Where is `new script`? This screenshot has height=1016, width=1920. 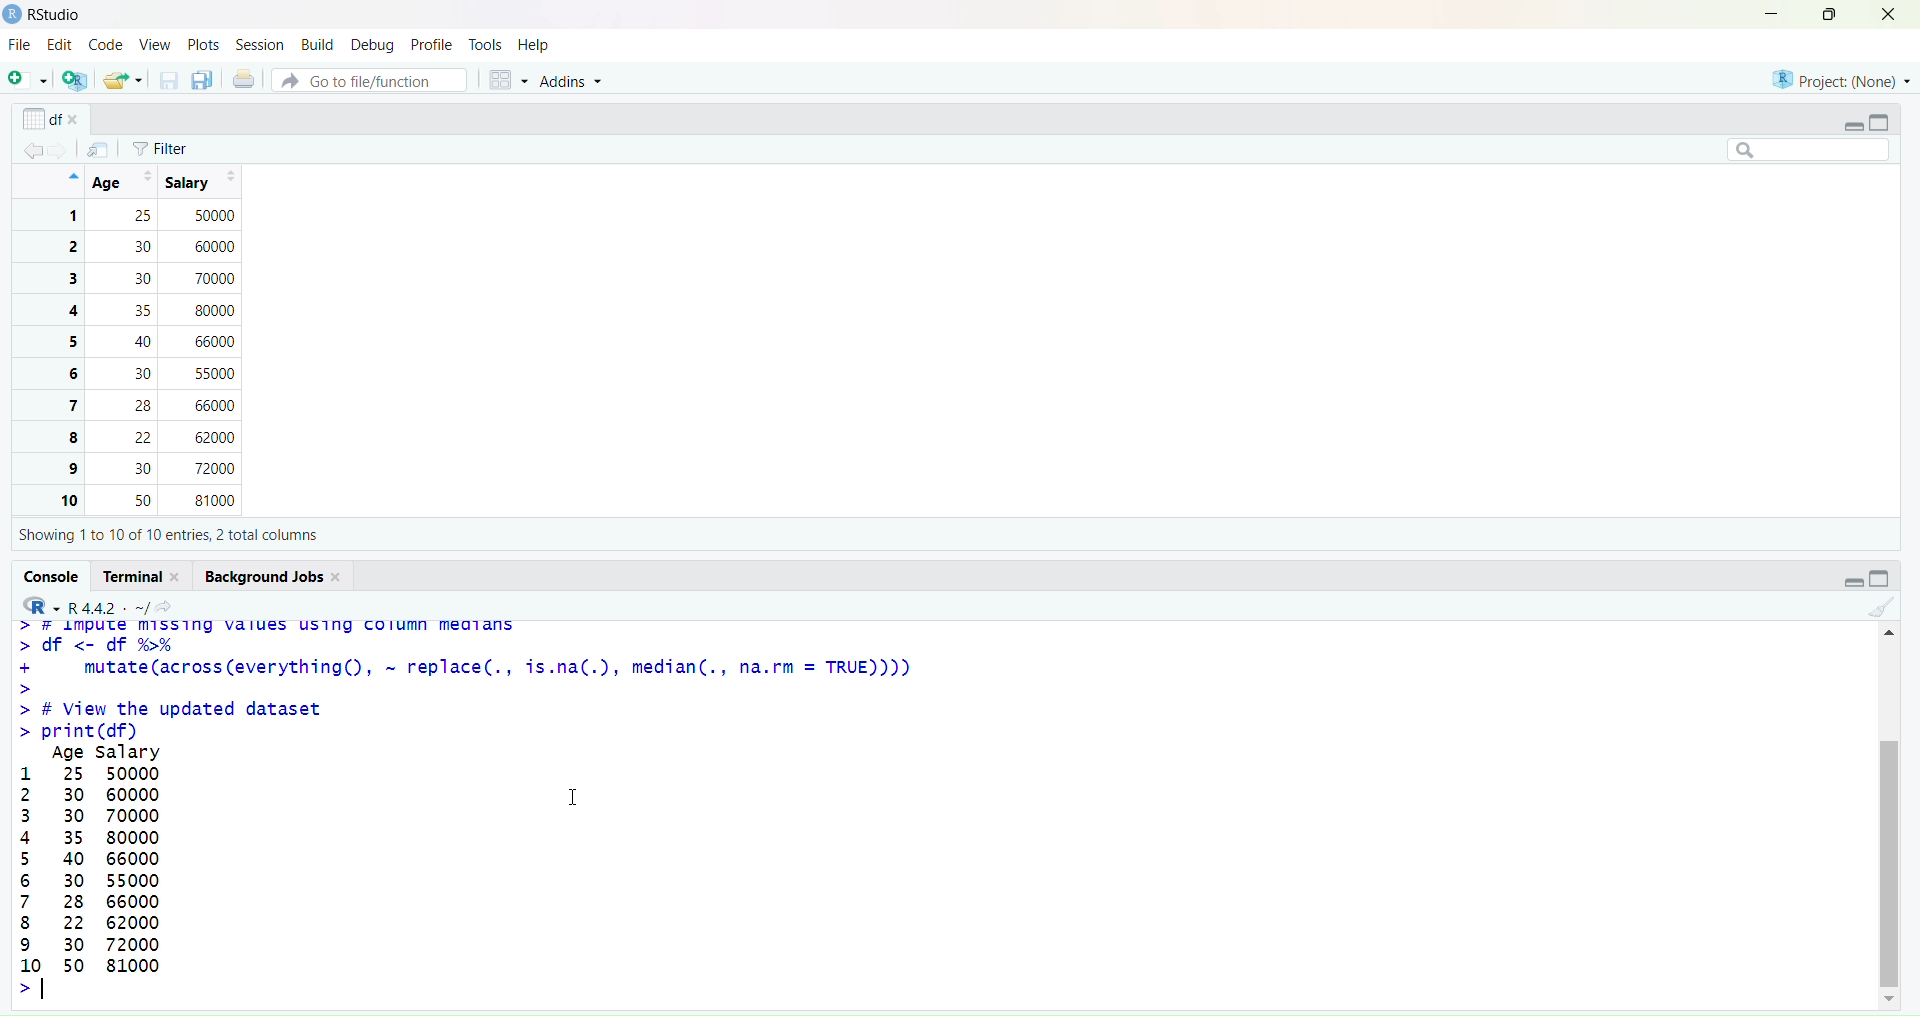 new script is located at coordinates (25, 83).